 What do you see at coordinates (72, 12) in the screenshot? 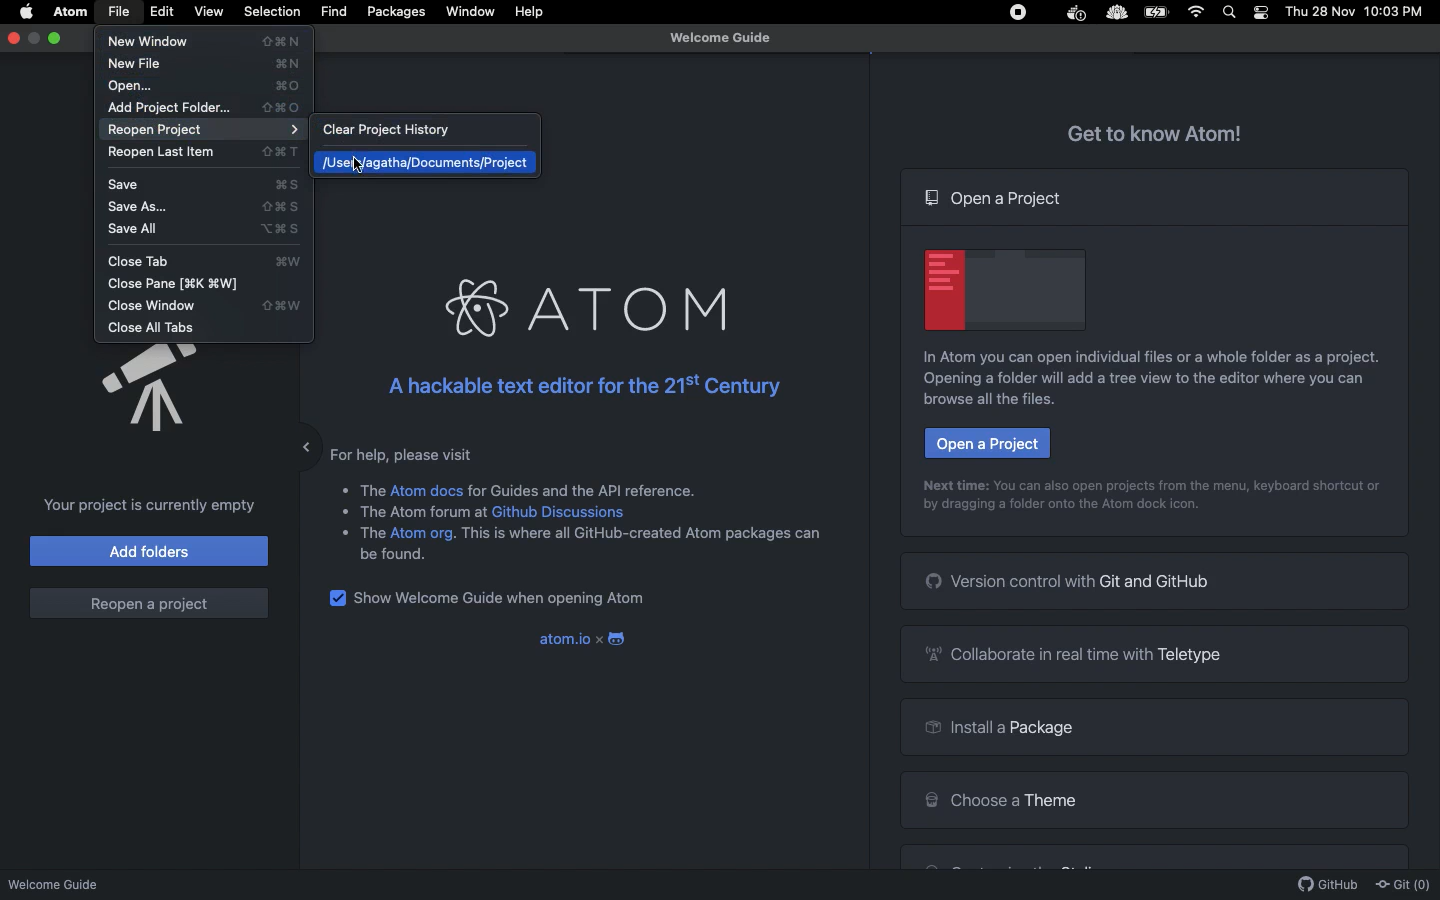
I see `Atom` at bounding box center [72, 12].